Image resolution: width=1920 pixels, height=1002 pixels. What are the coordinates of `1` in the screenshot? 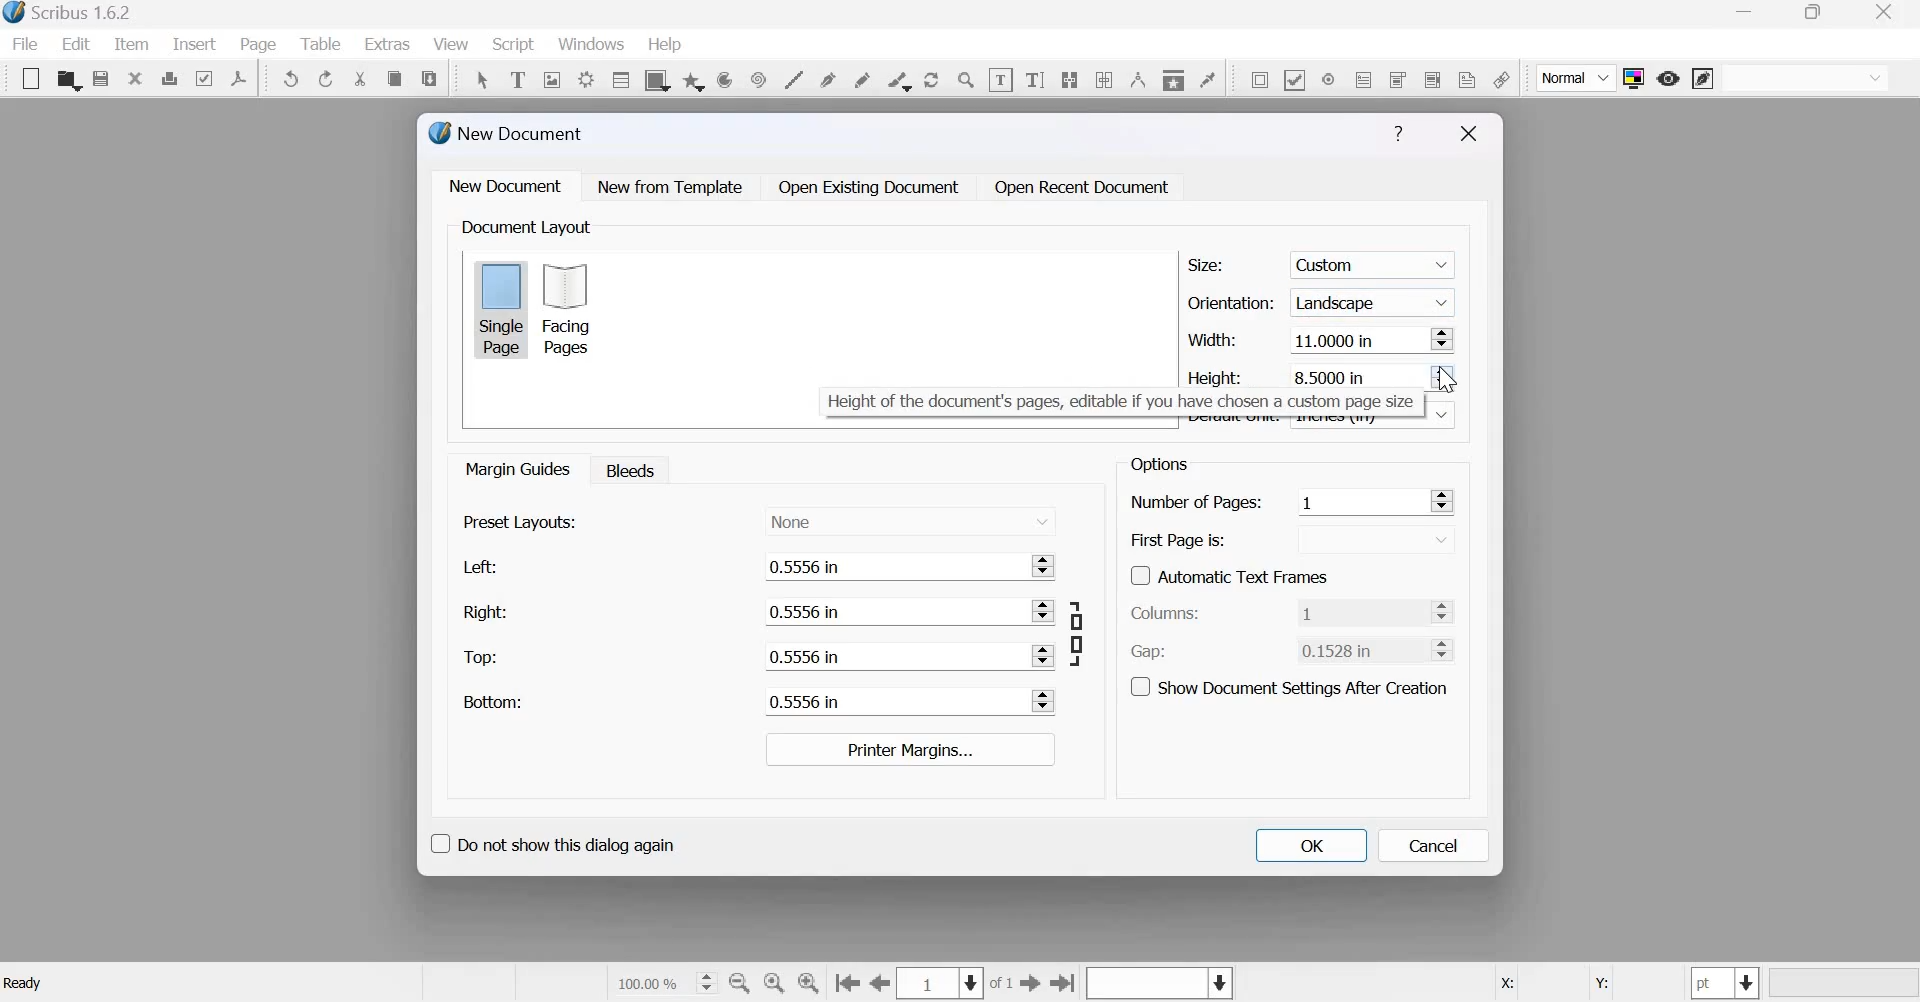 It's located at (1359, 501).